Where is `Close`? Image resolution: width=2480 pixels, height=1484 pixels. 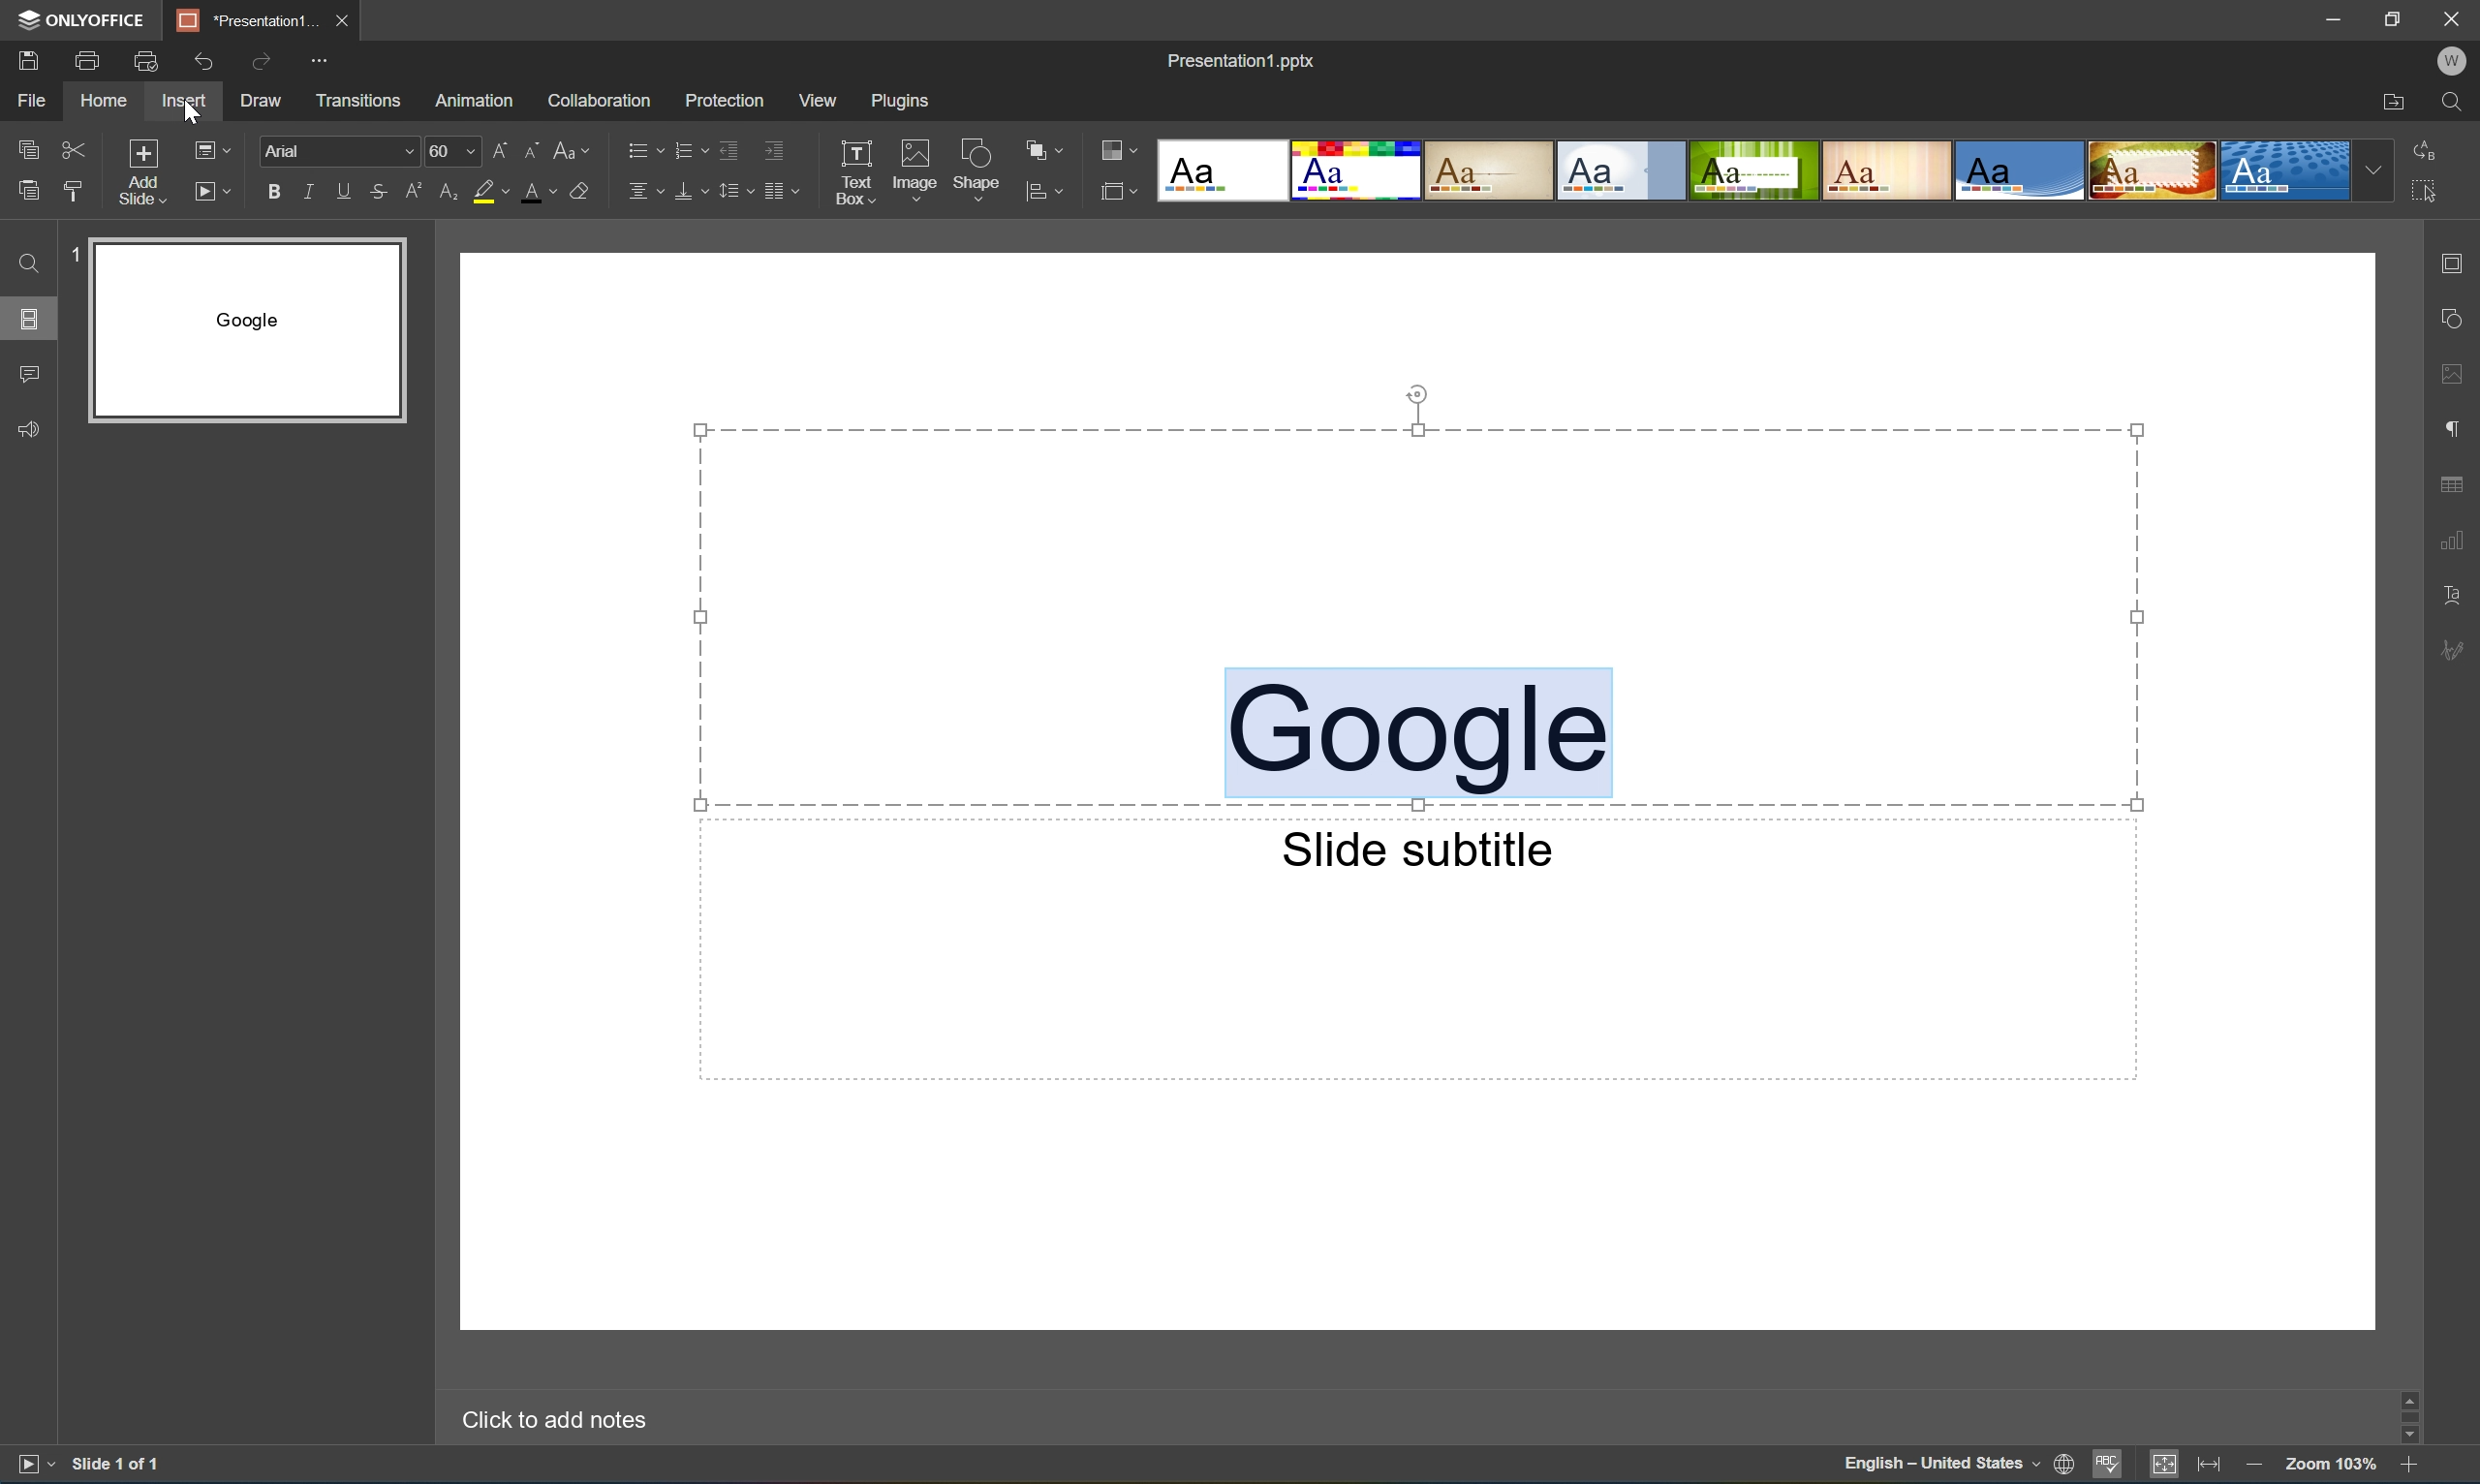 Close is located at coordinates (348, 20).